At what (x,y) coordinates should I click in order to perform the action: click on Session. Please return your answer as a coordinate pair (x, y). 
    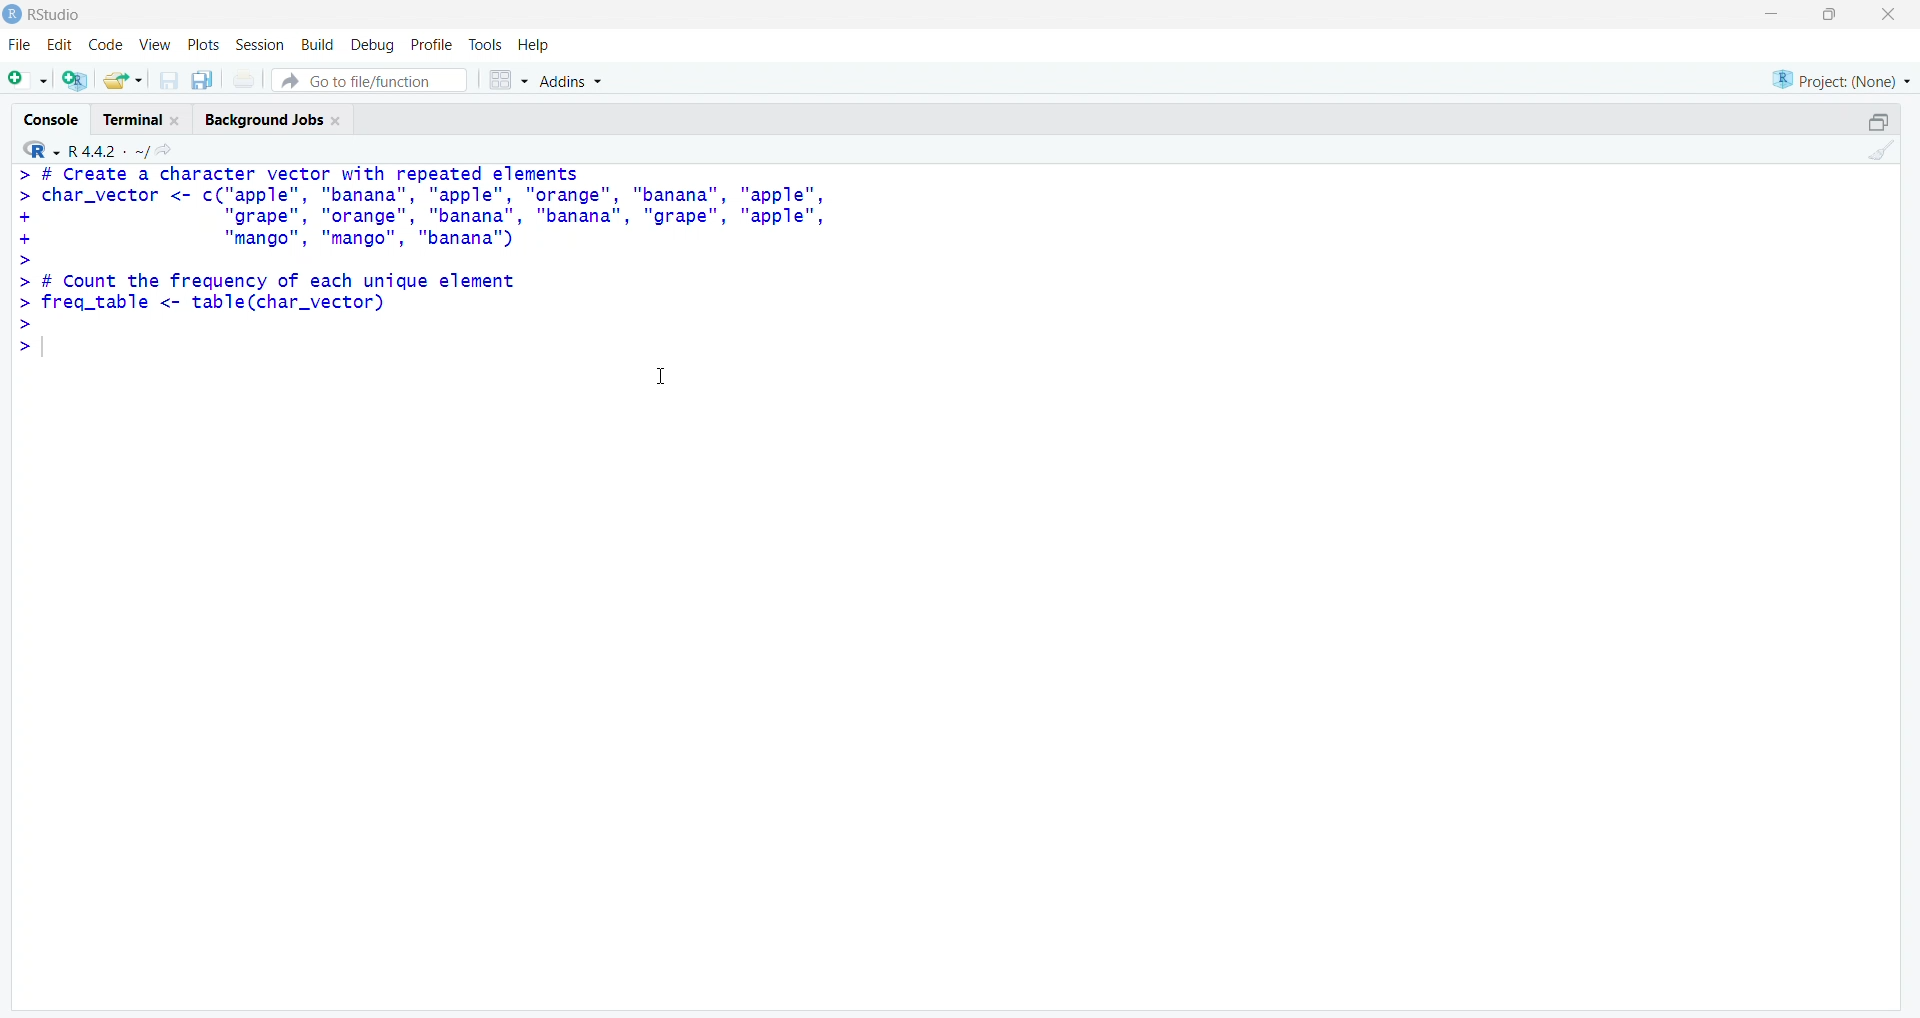
    Looking at the image, I should click on (262, 45).